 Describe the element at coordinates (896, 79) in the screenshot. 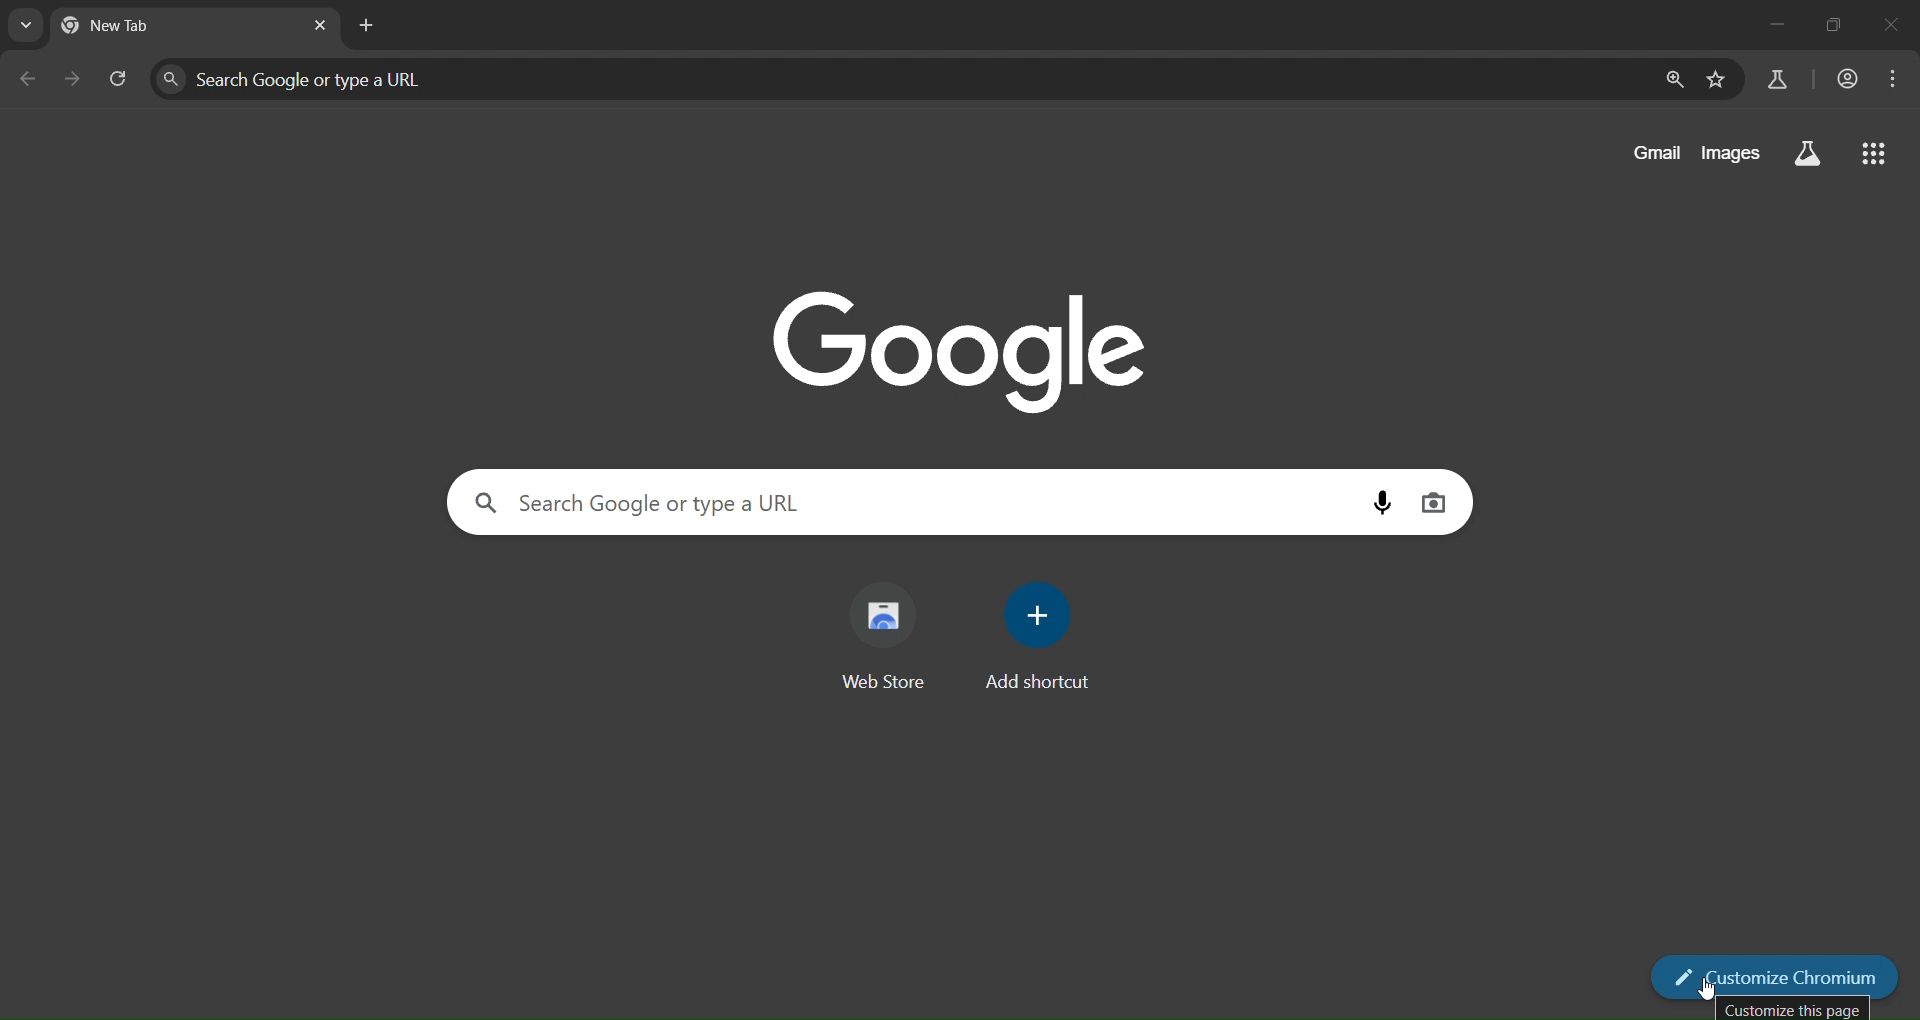

I see `Search google or type a URL` at that location.